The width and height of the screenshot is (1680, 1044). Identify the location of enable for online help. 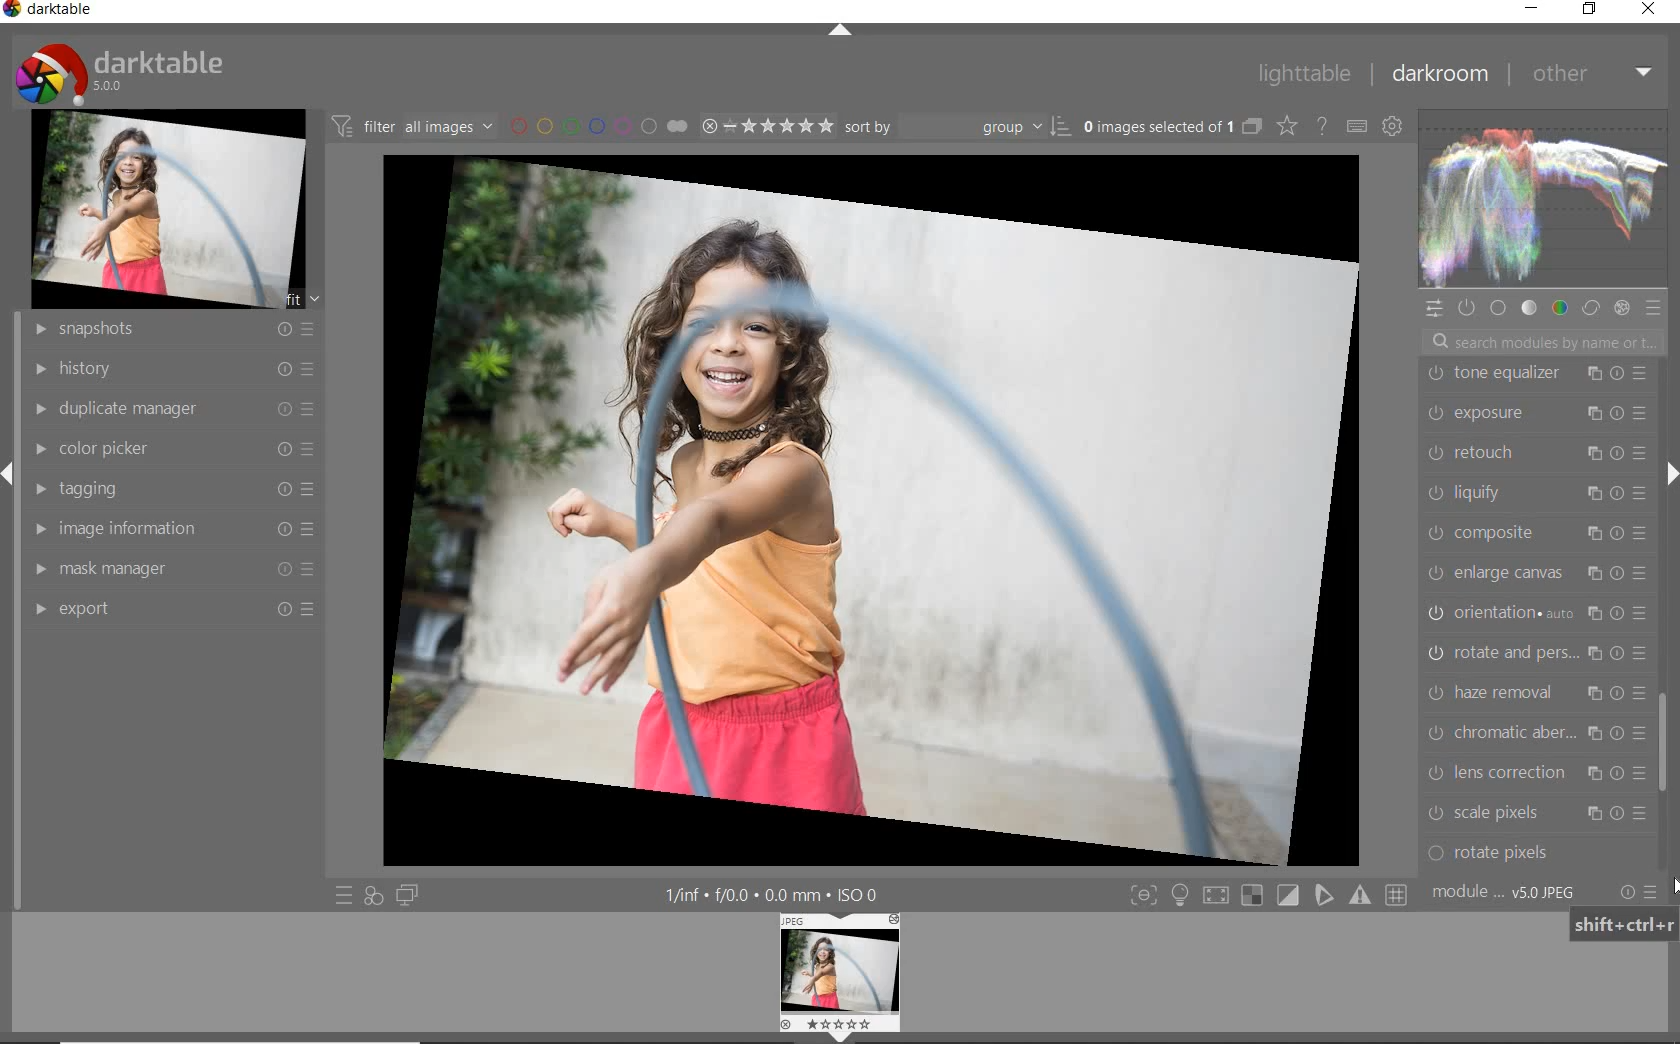
(1322, 126).